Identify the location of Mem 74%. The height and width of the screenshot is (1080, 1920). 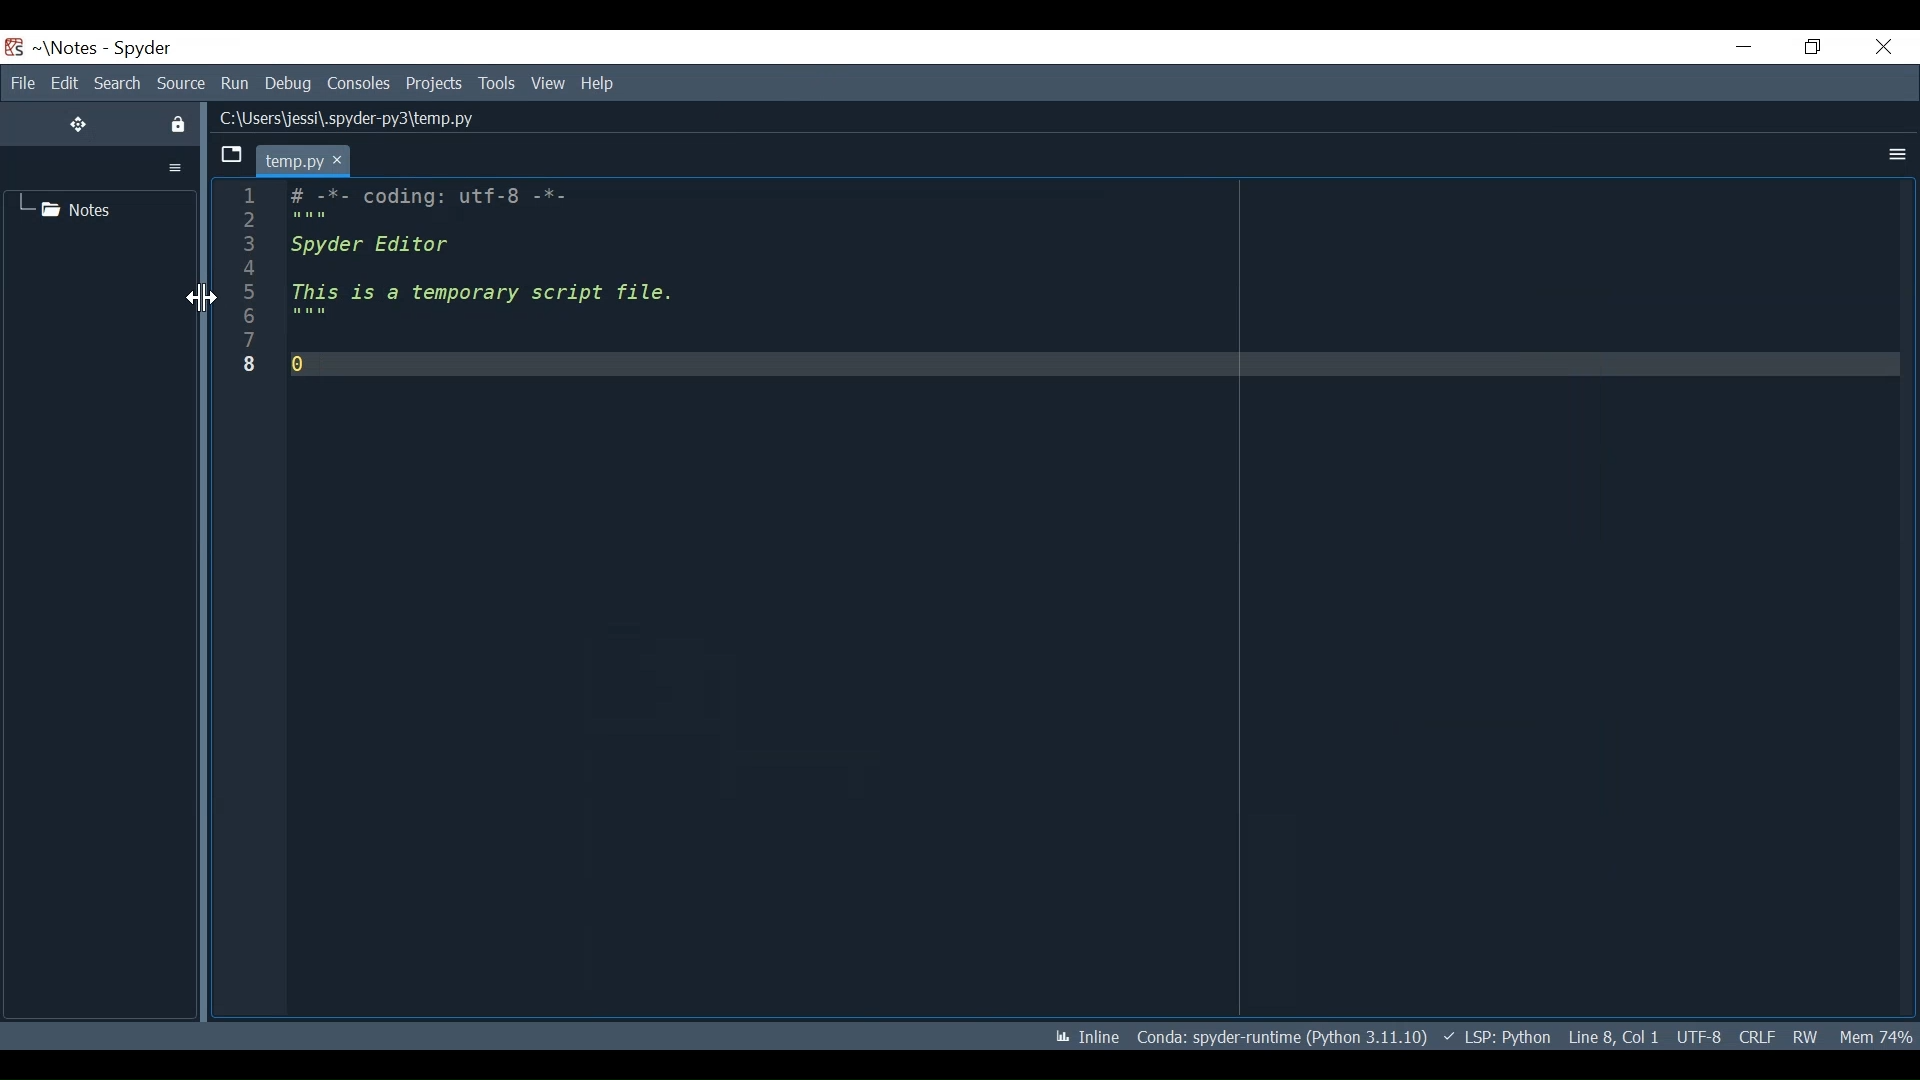
(1875, 1034).